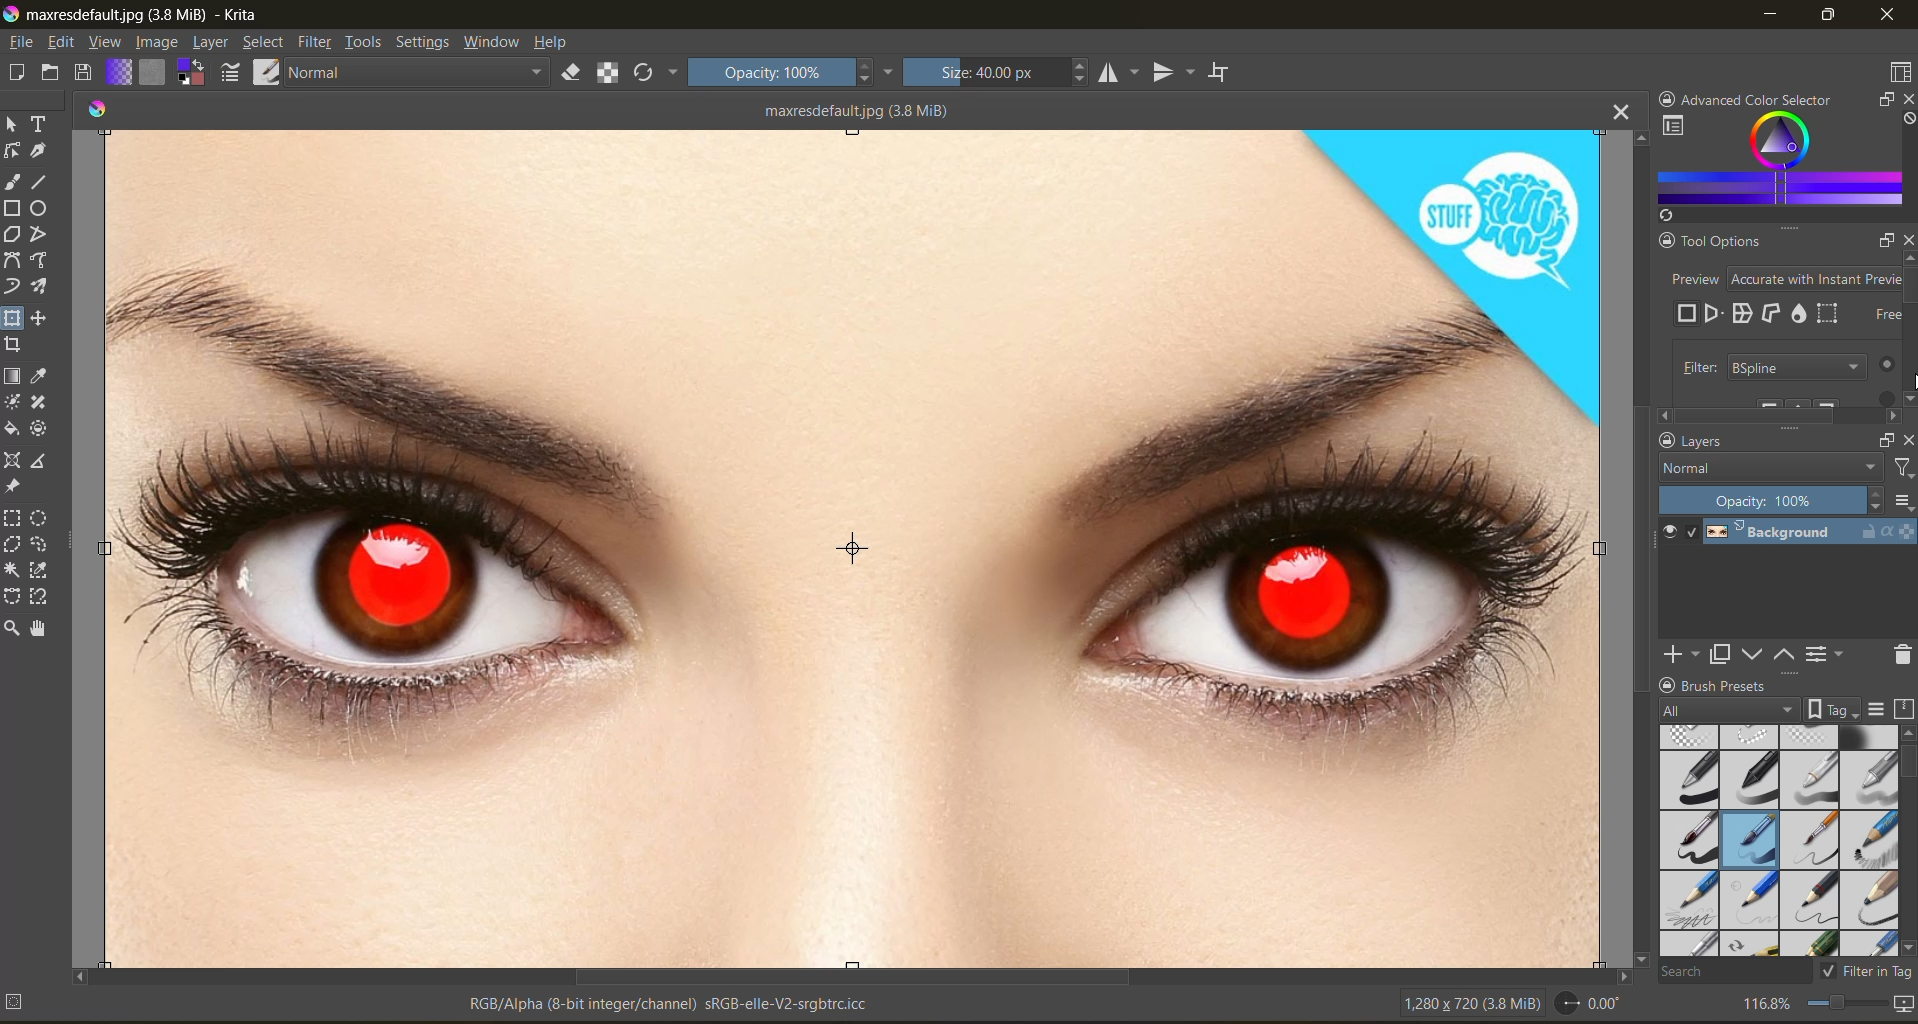 The image size is (1918, 1024). What do you see at coordinates (16, 345) in the screenshot?
I see `tool` at bounding box center [16, 345].